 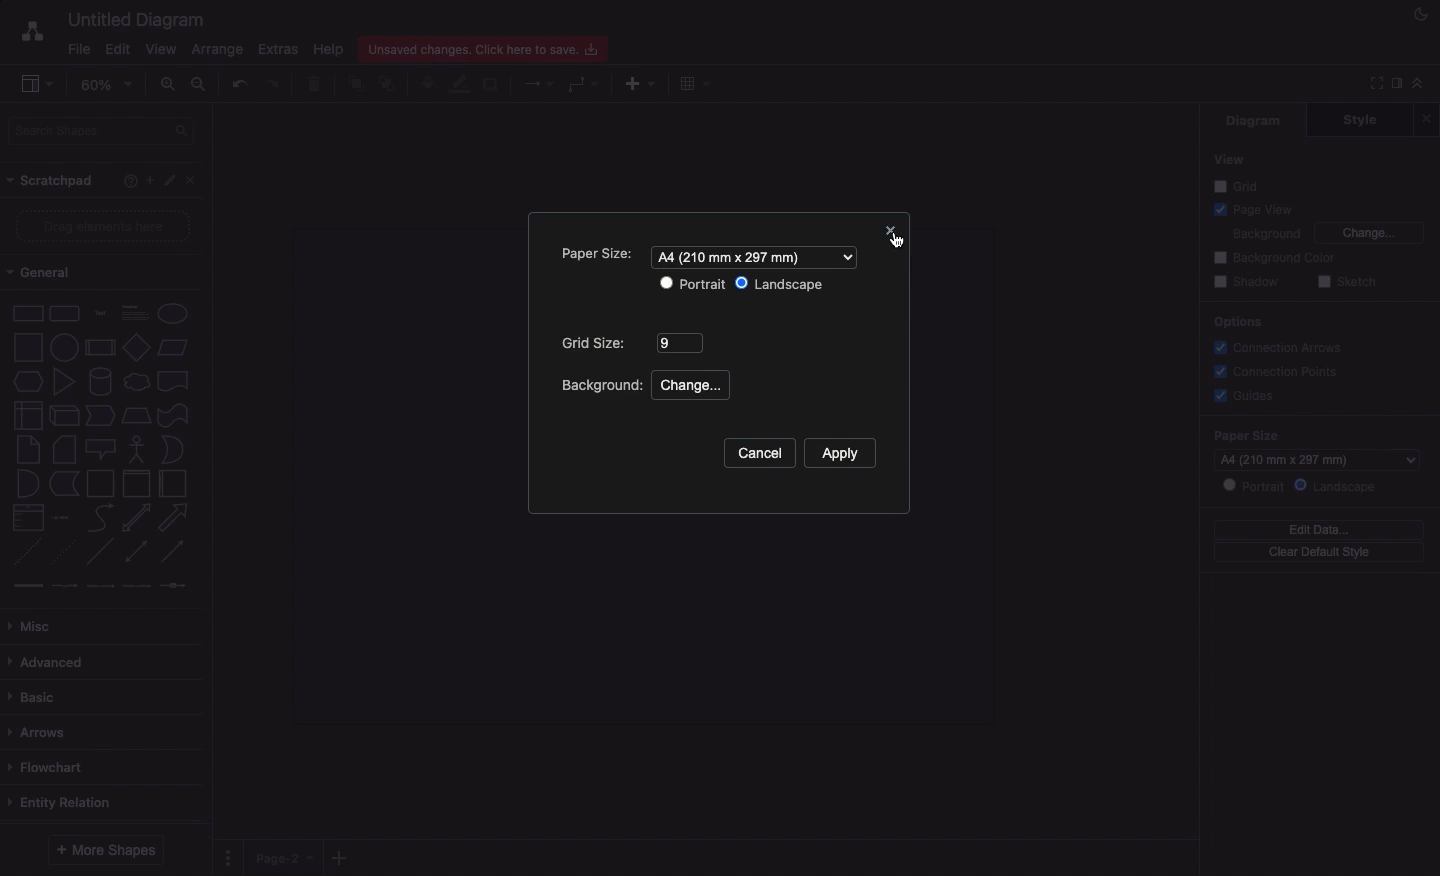 What do you see at coordinates (239, 84) in the screenshot?
I see `Undo` at bounding box center [239, 84].